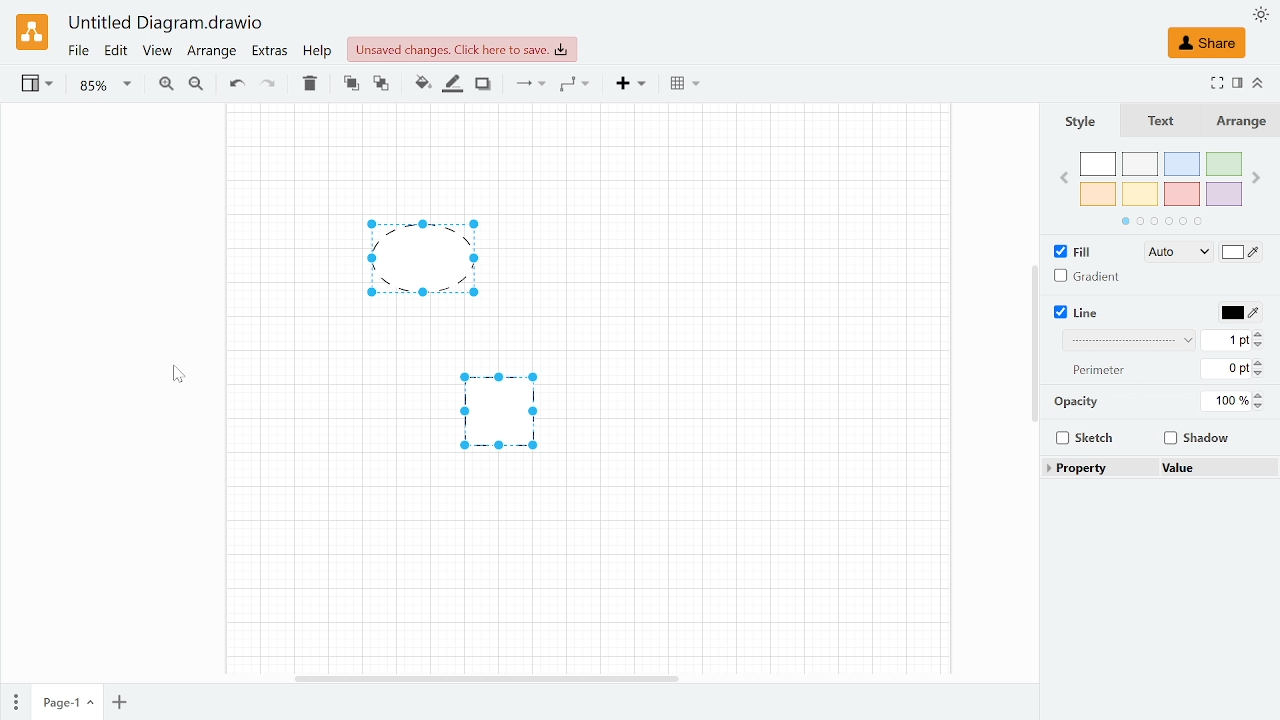 The image size is (1280, 720). What do you see at coordinates (1079, 122) in the screenshot?
I see `Style` at bounding box center [1079, 122].